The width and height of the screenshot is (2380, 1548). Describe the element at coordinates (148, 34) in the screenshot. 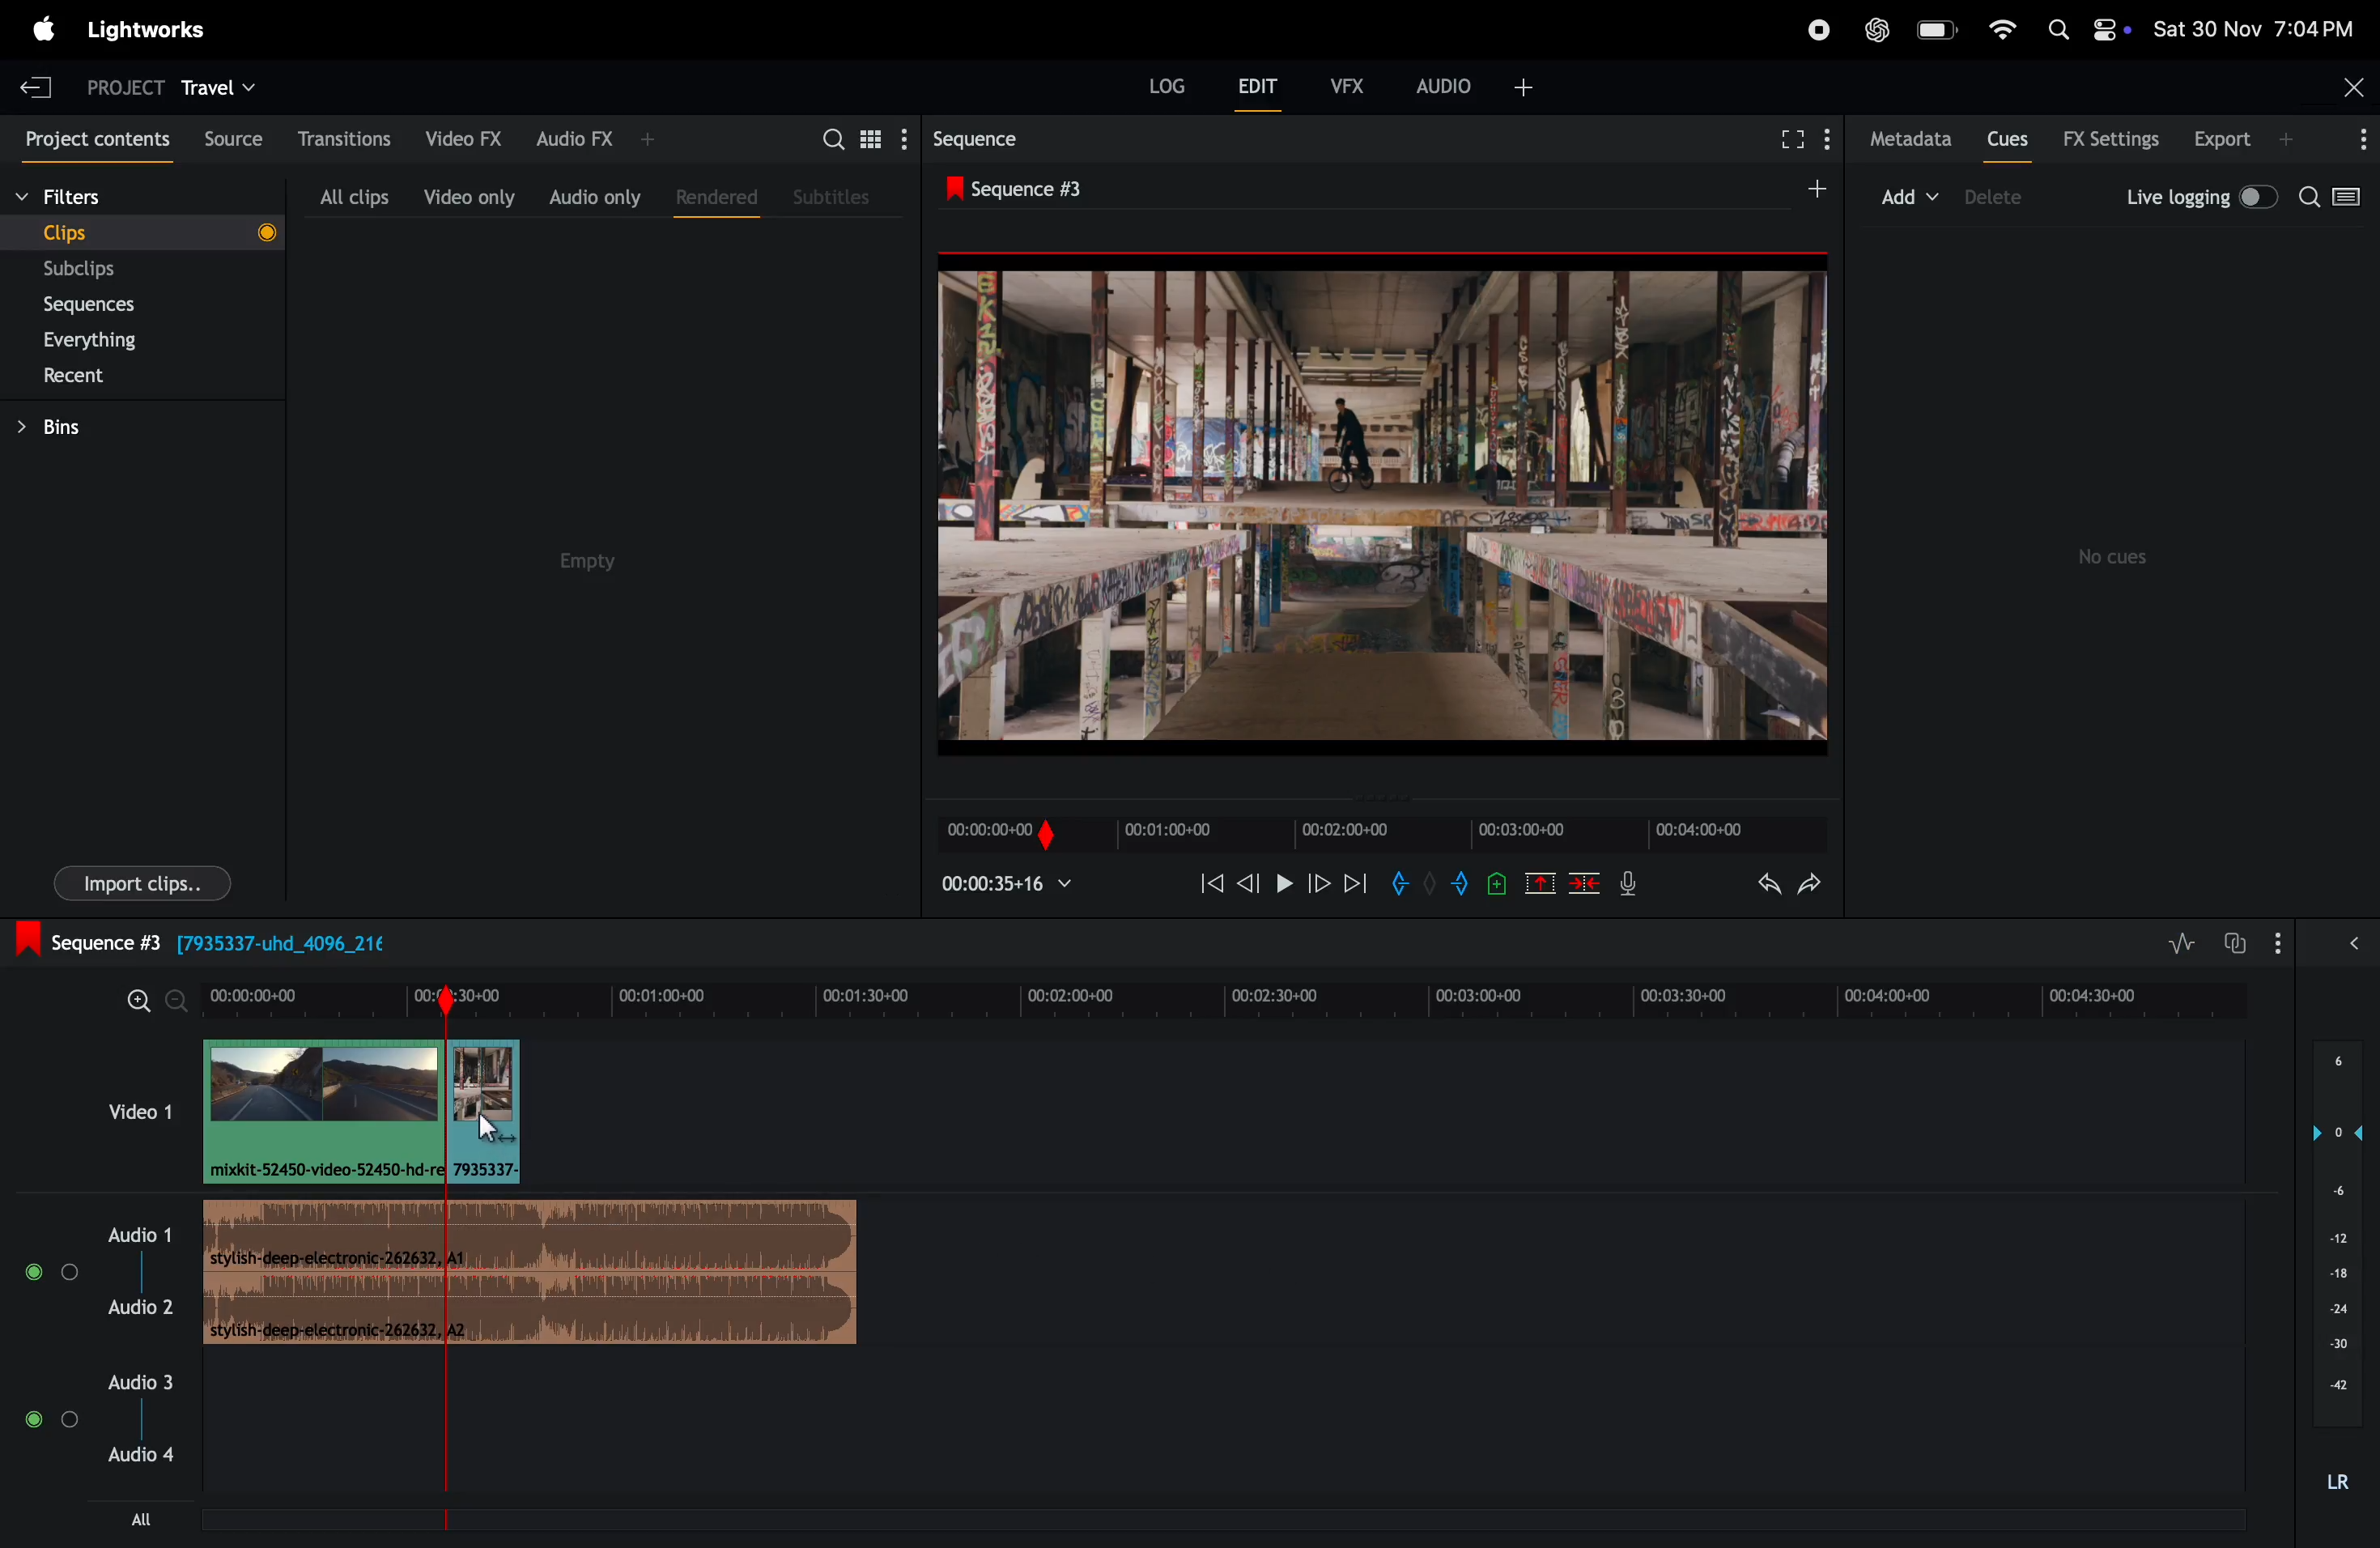

I see `light works` at that location.